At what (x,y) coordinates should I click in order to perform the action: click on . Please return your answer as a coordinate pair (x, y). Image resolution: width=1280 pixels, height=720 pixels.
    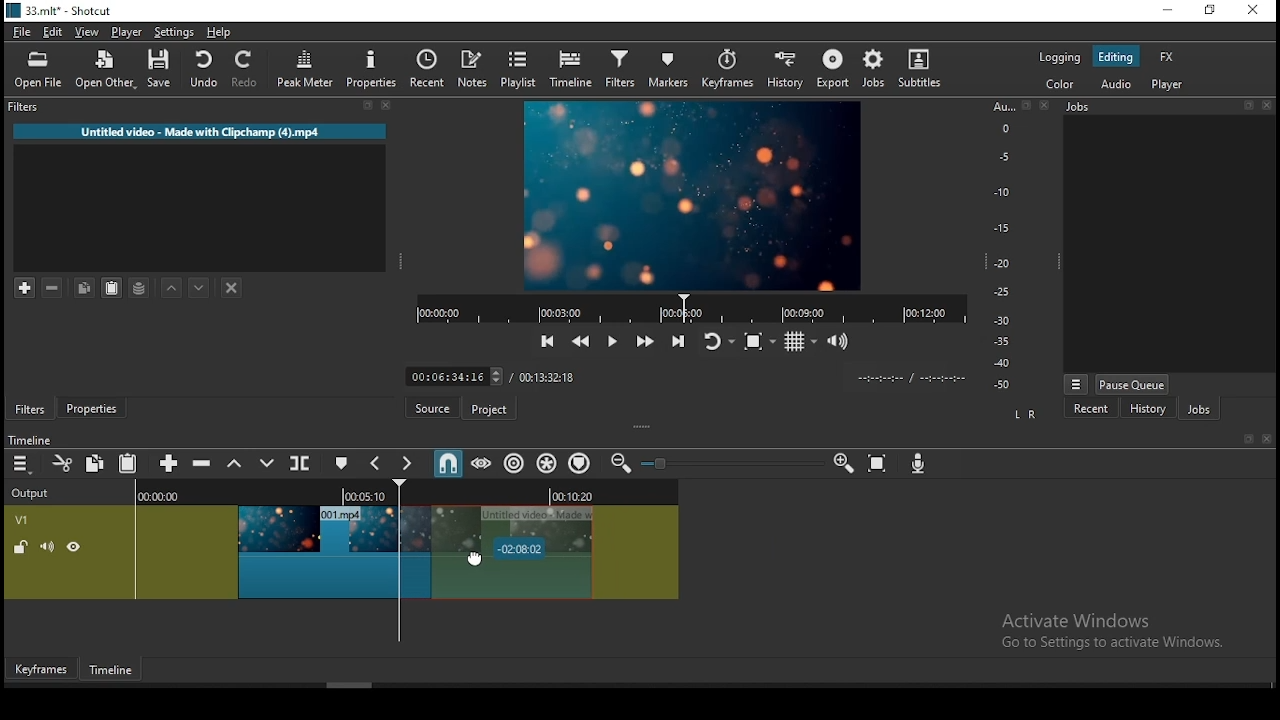
    Looking at the image, I should click on (921, 466).